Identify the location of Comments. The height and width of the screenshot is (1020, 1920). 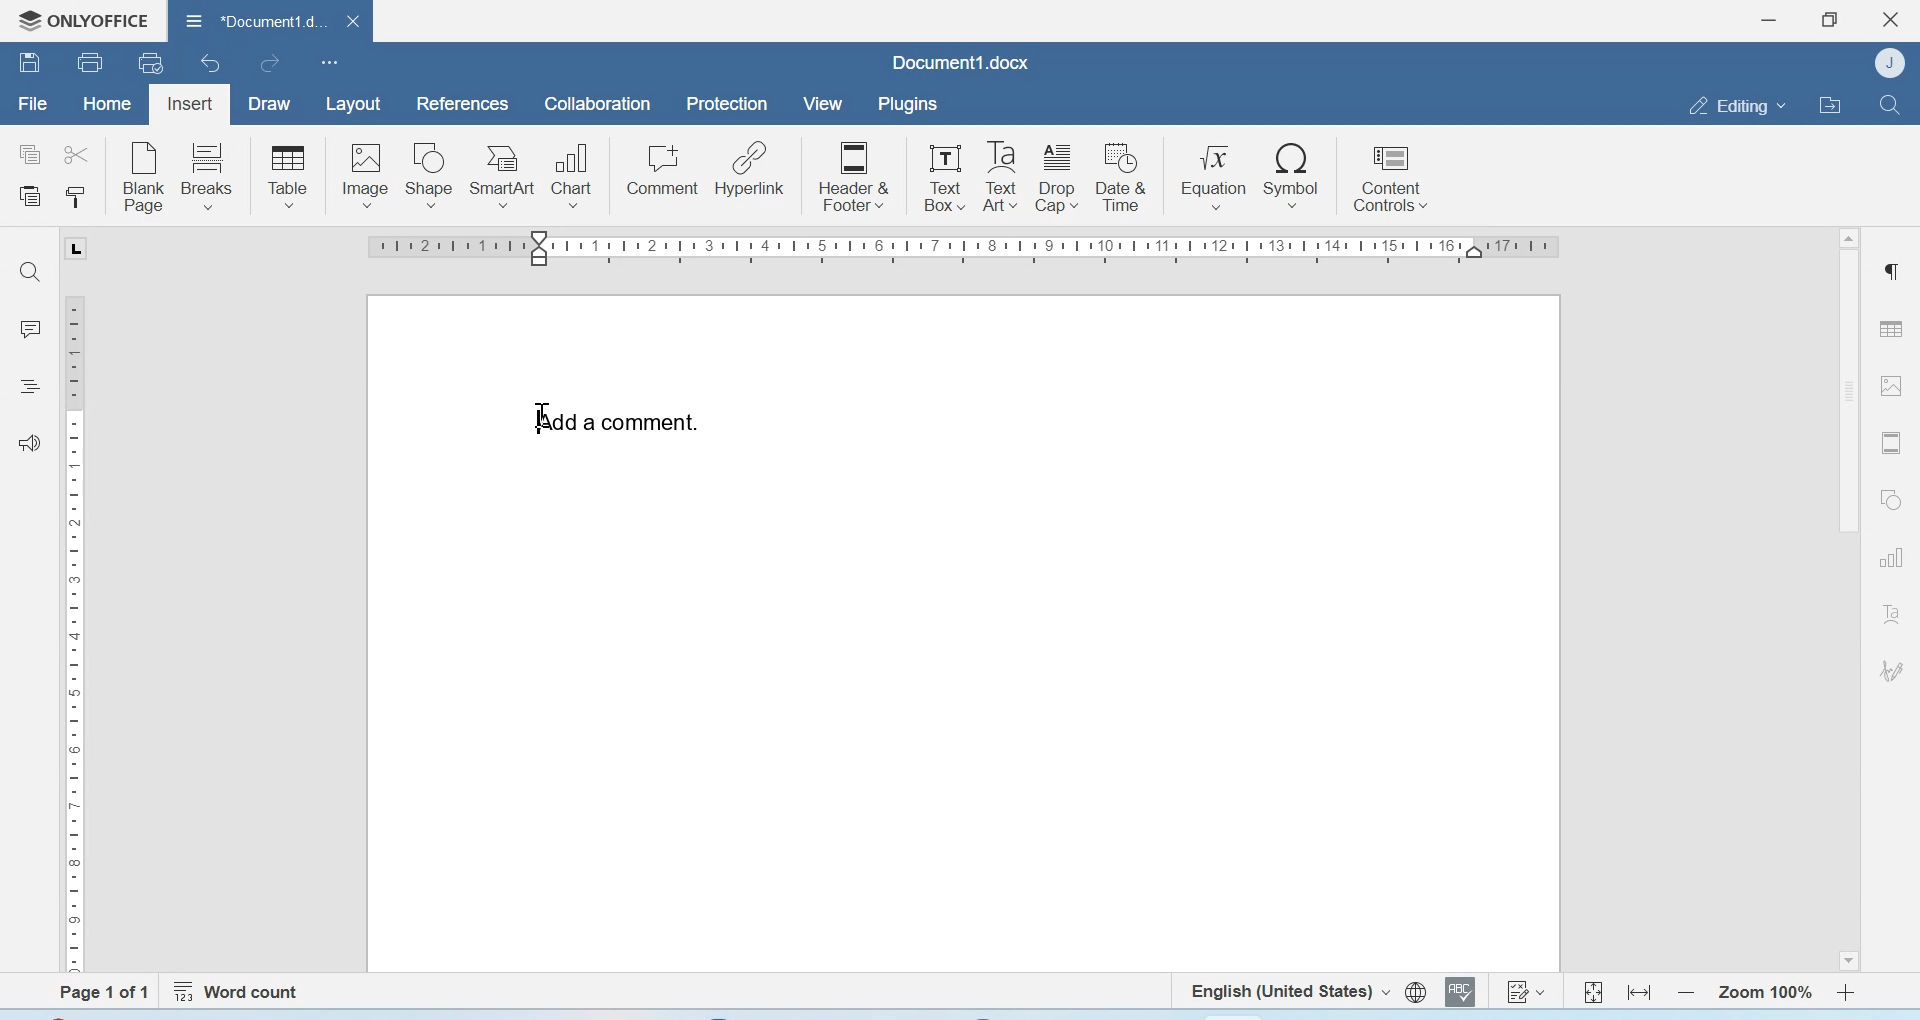
(29, 329).